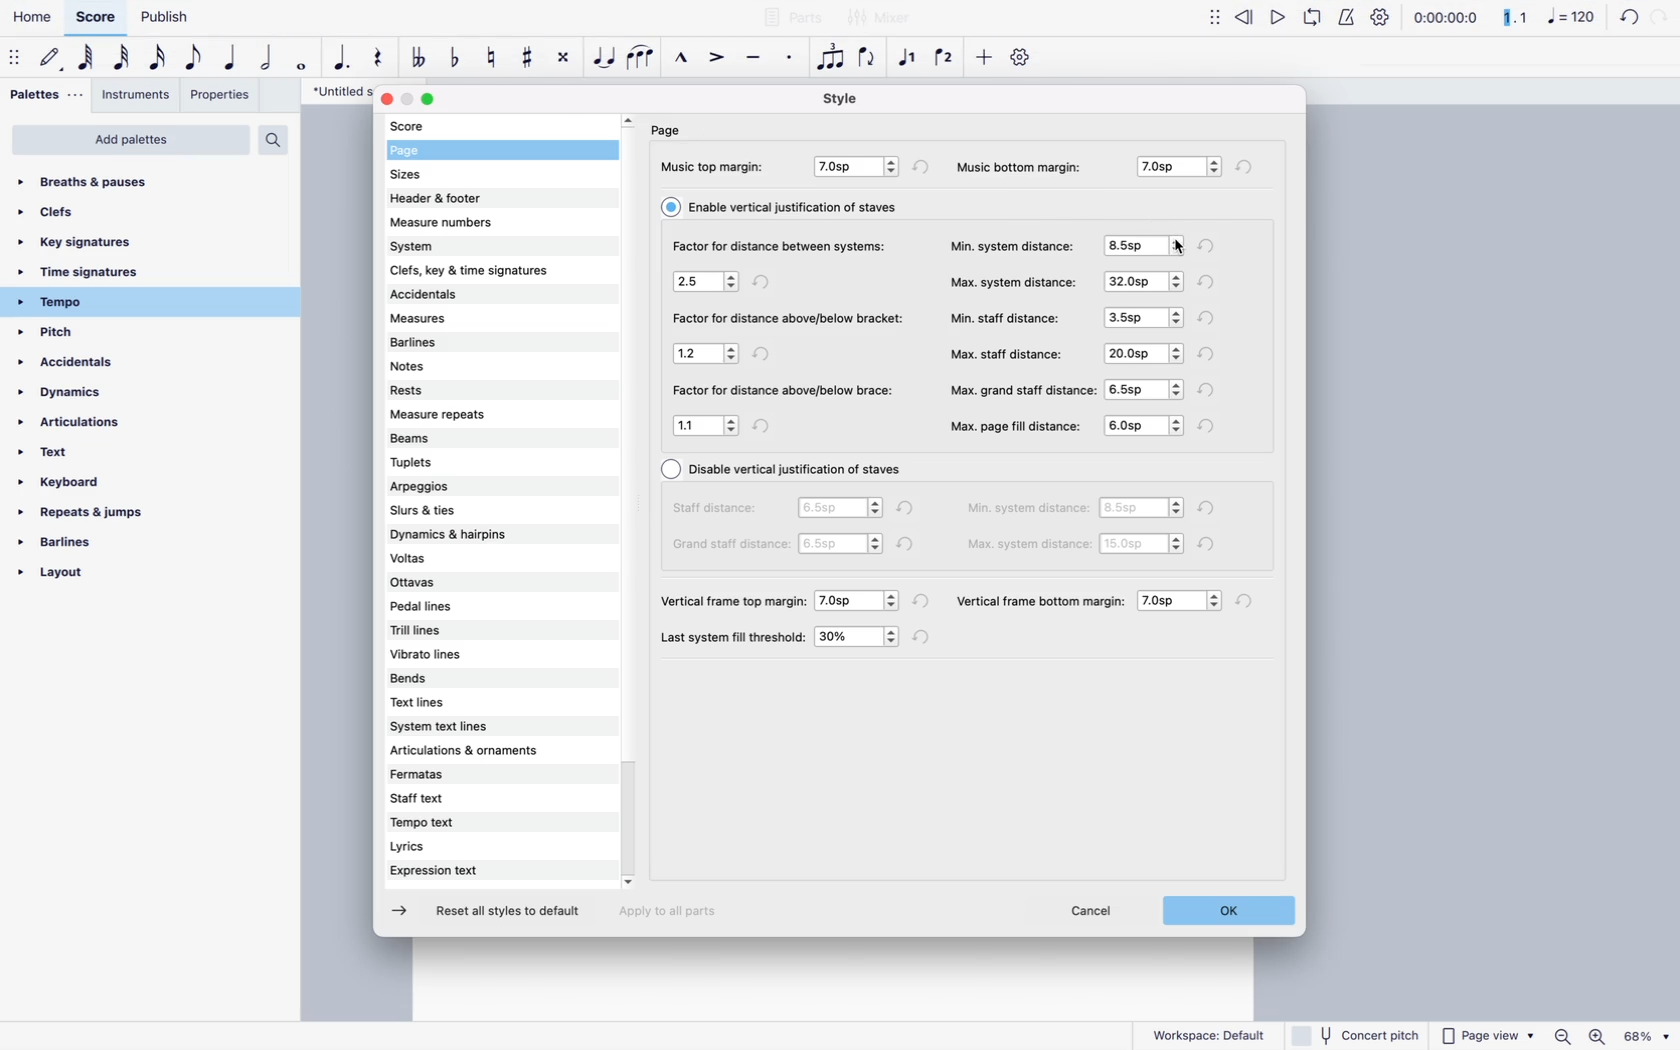 This screenshot has height=1050, width=1680. What do you see at coordinates (456, 344) in the screenshot?
I see `barlines` at bounding box center [456, 344].